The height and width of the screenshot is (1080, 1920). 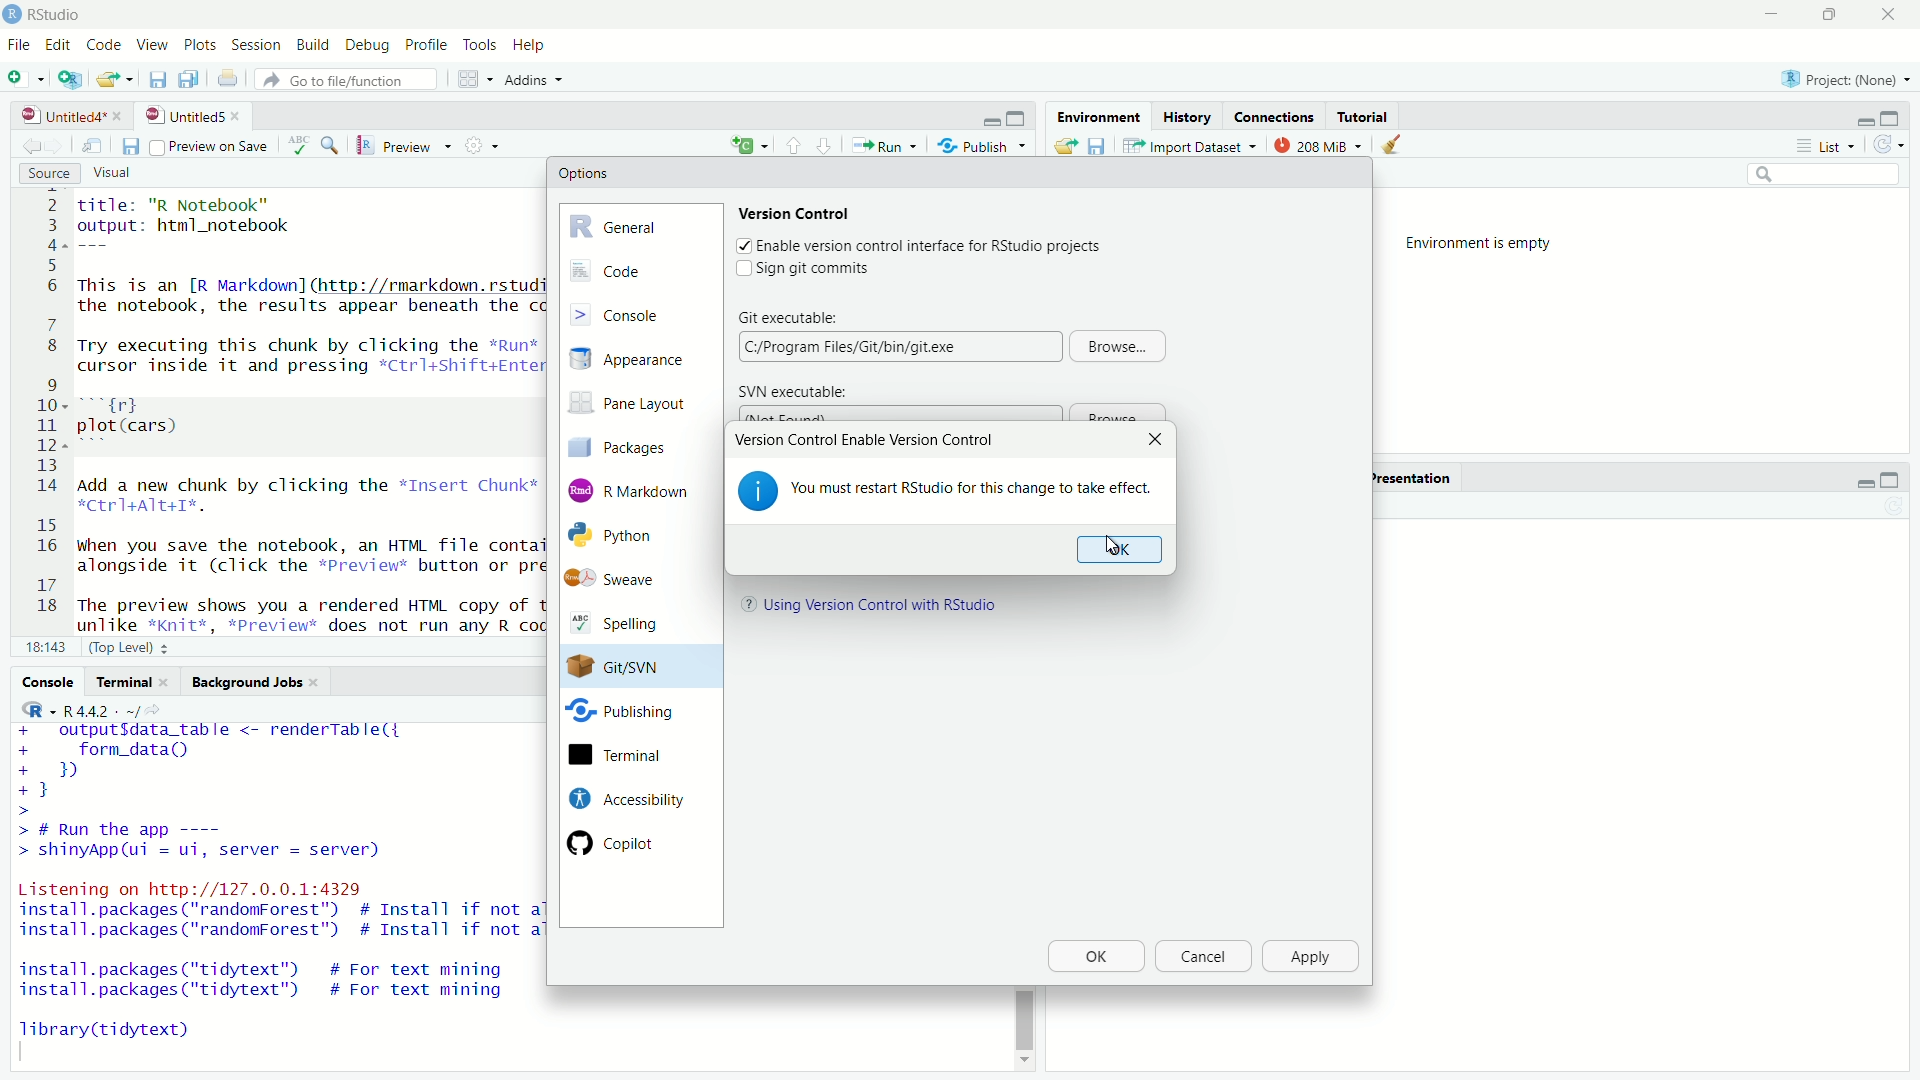 I want to click on minimize, so click(x=1863, y=120).